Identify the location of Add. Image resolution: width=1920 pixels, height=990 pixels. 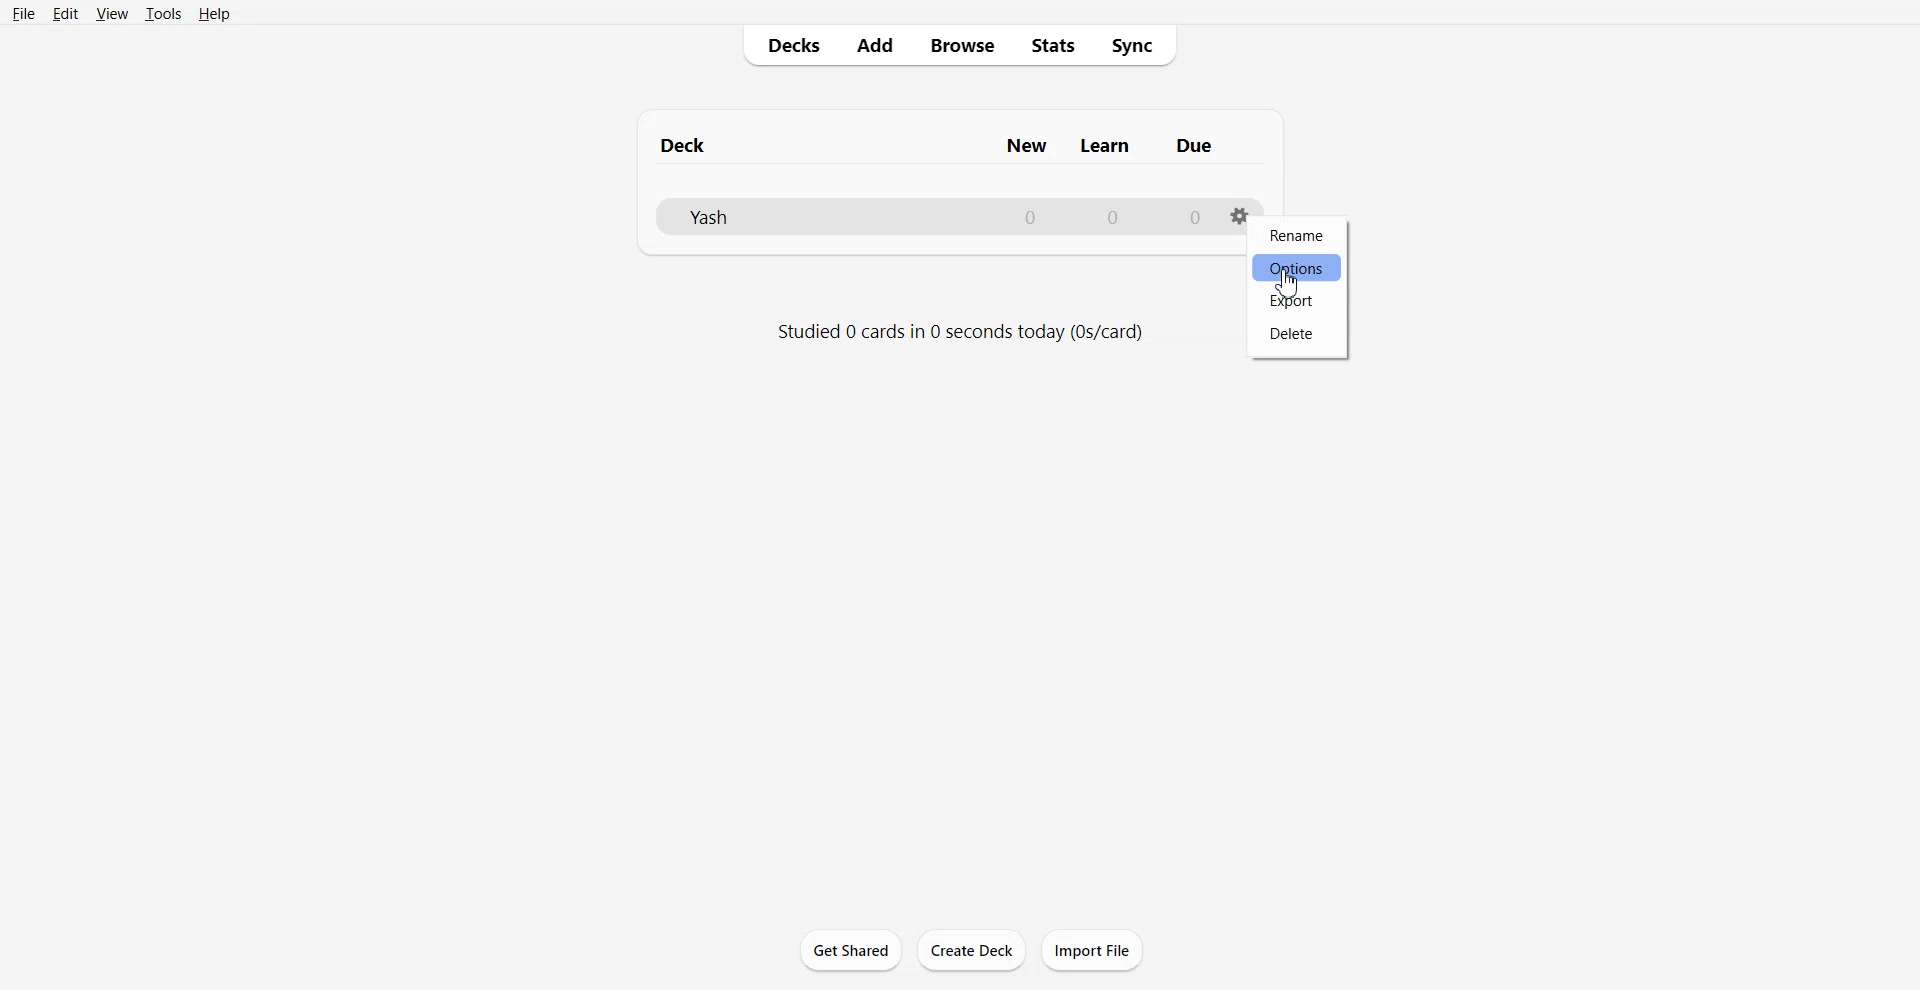
(873, 46).